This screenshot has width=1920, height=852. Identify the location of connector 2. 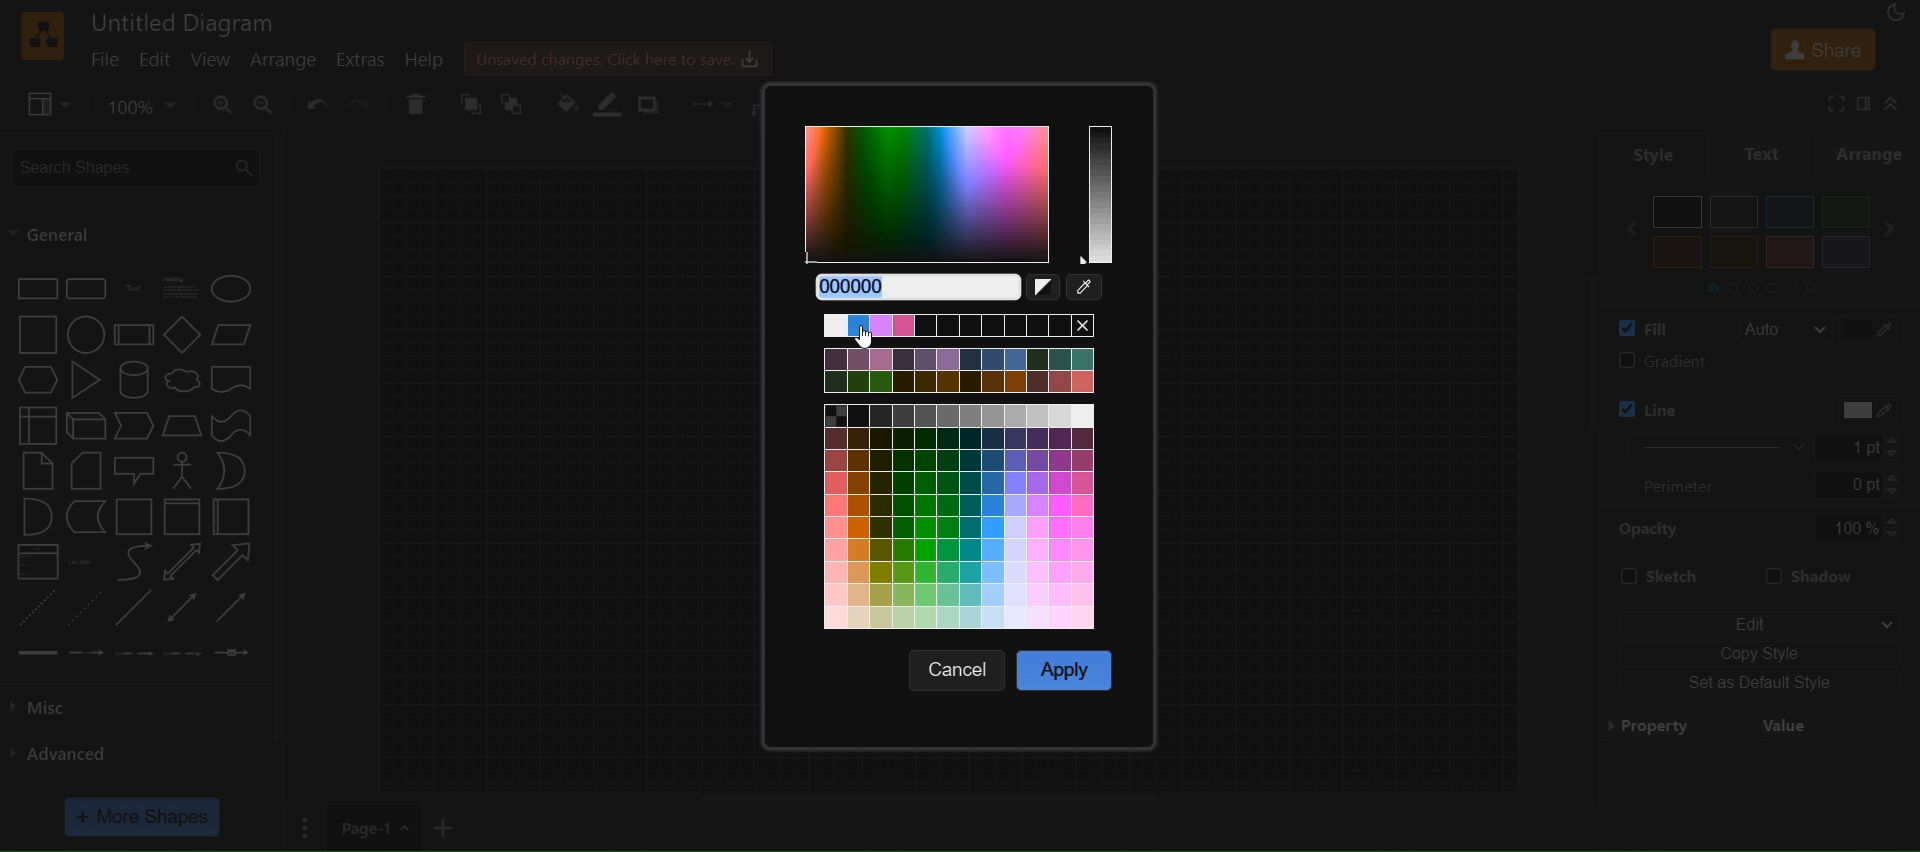
(87, 652).